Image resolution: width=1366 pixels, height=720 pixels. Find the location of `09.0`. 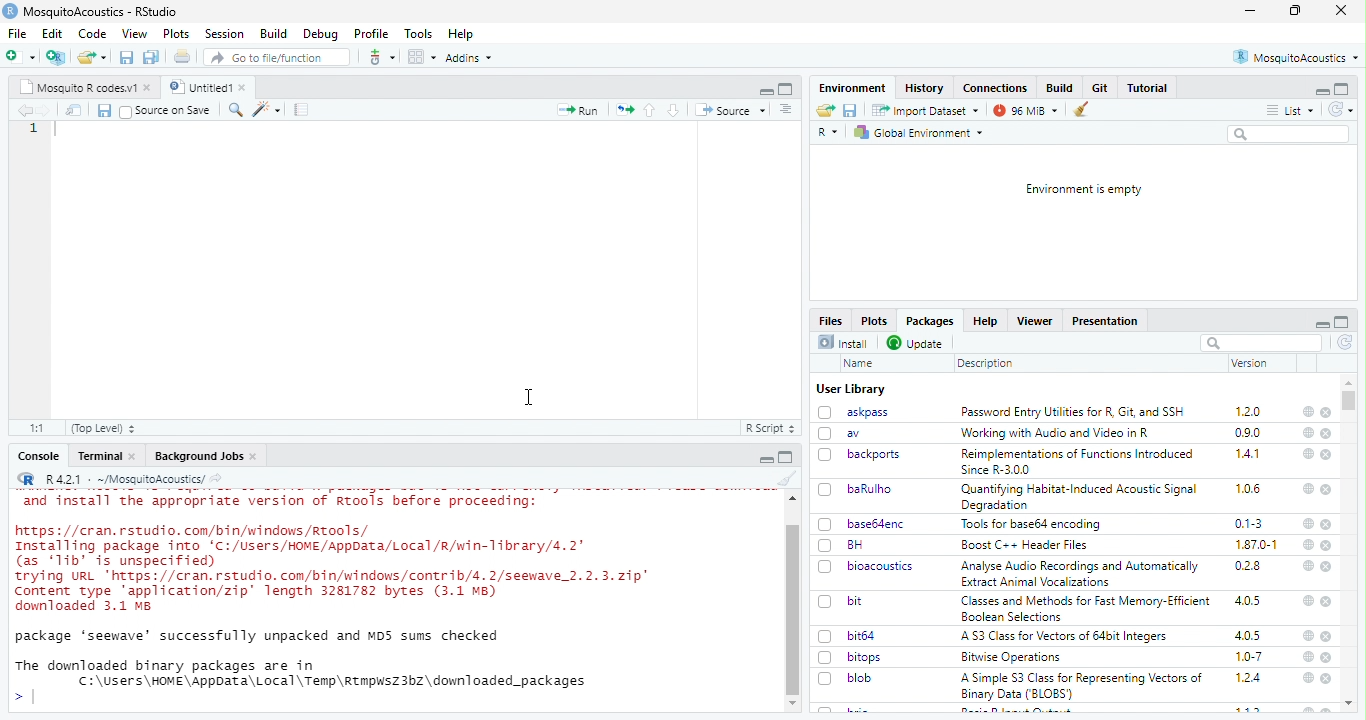

09.0 is located at coordinates (1248, 433).